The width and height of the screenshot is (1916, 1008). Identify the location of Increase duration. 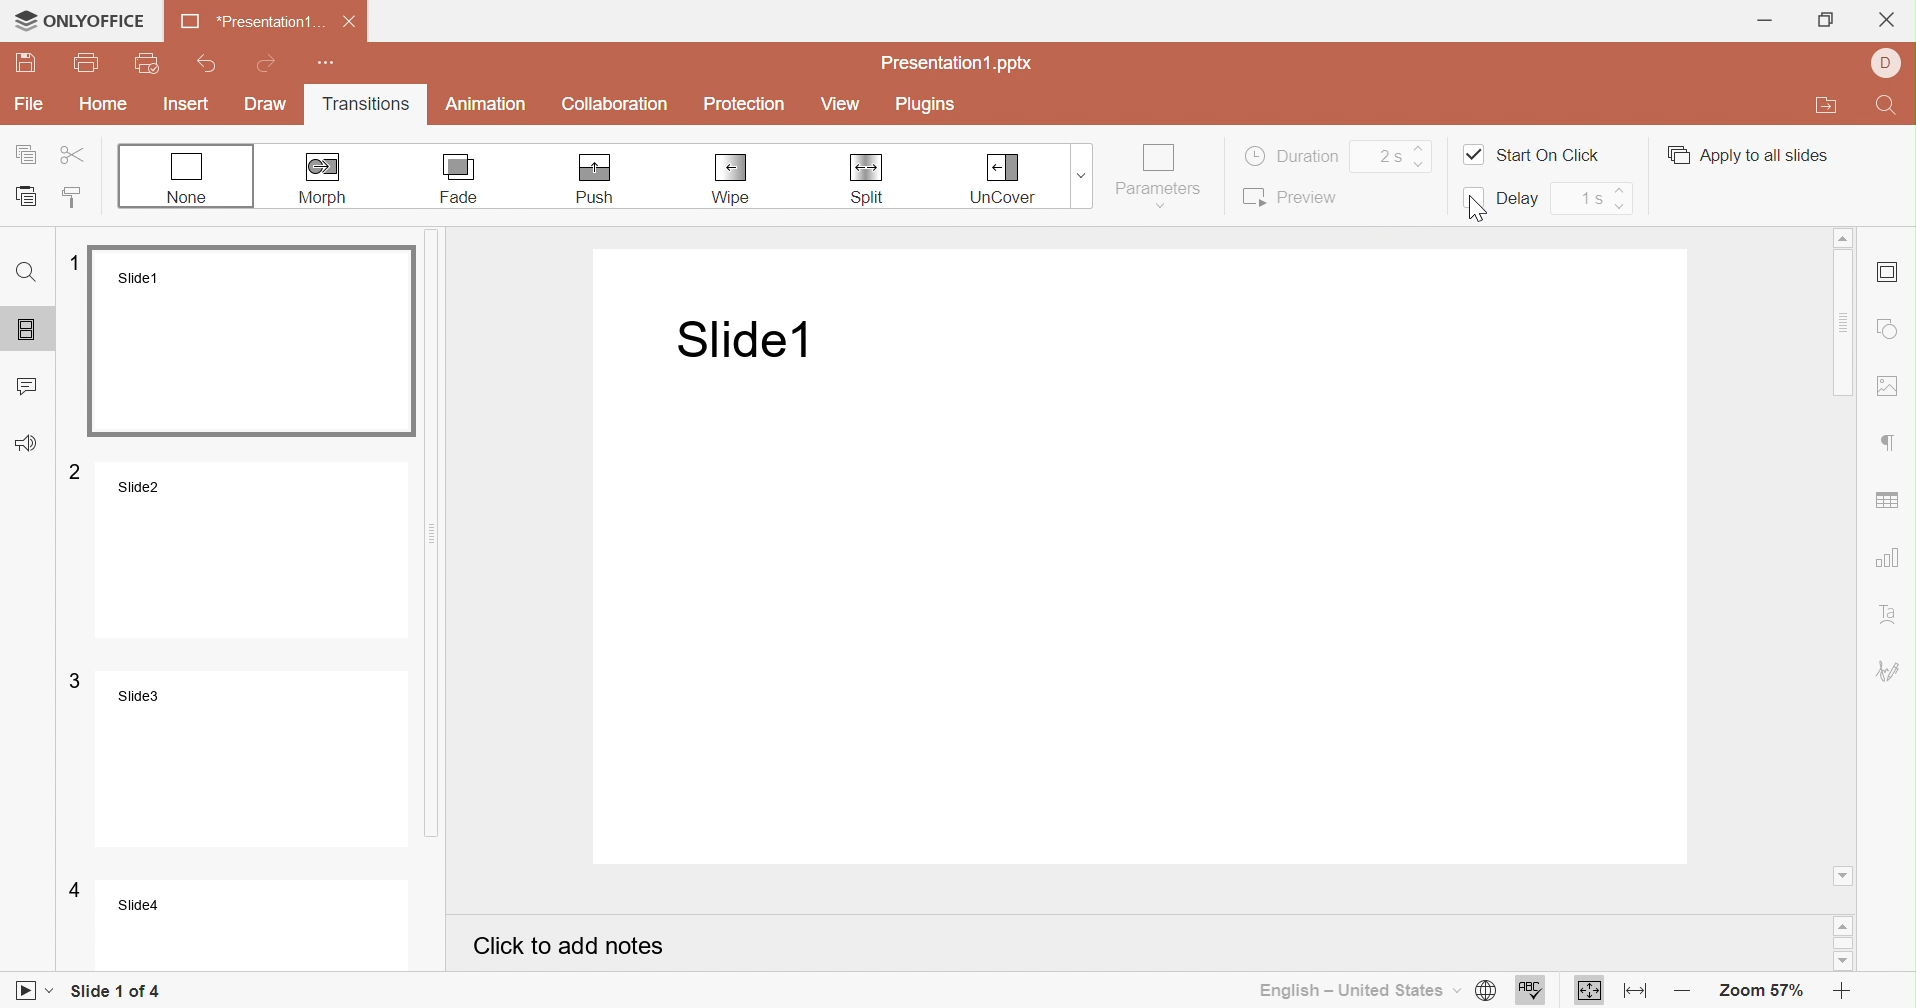
(1421, 143).